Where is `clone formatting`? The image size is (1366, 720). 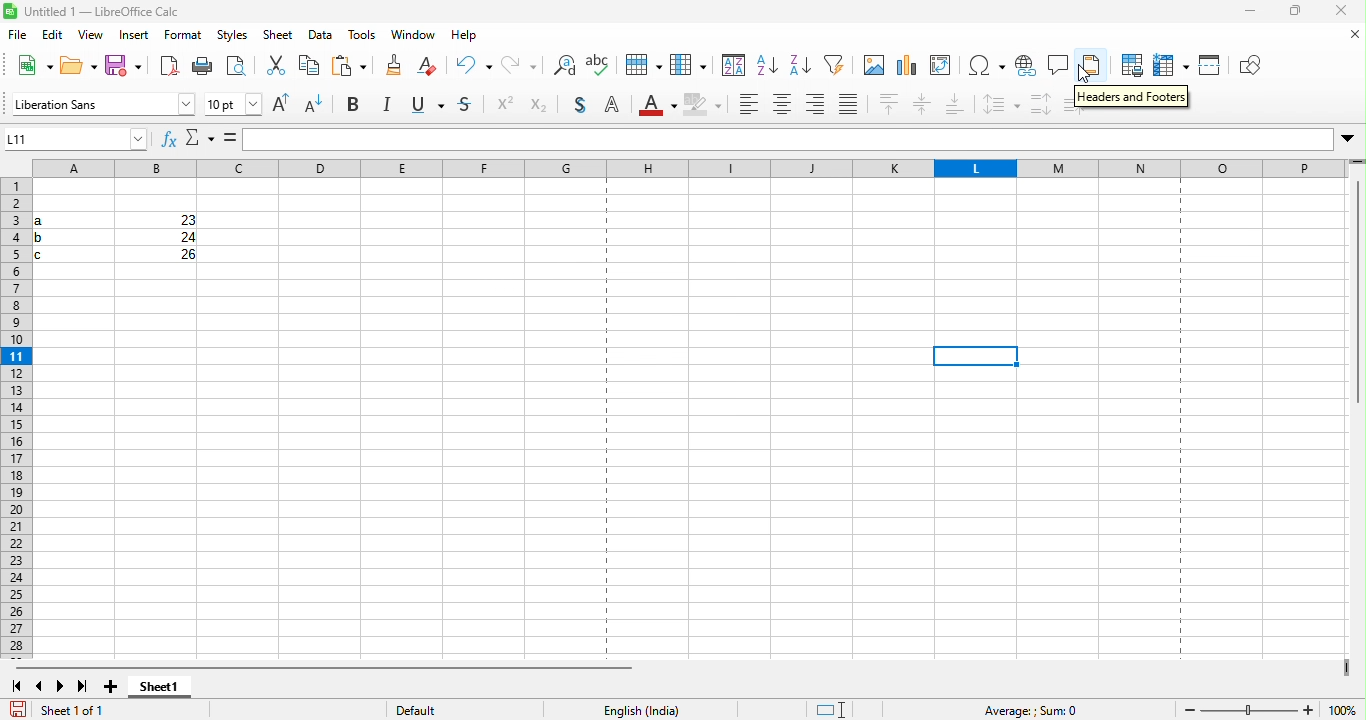
clone formatting is located at coordinates (351, 67).